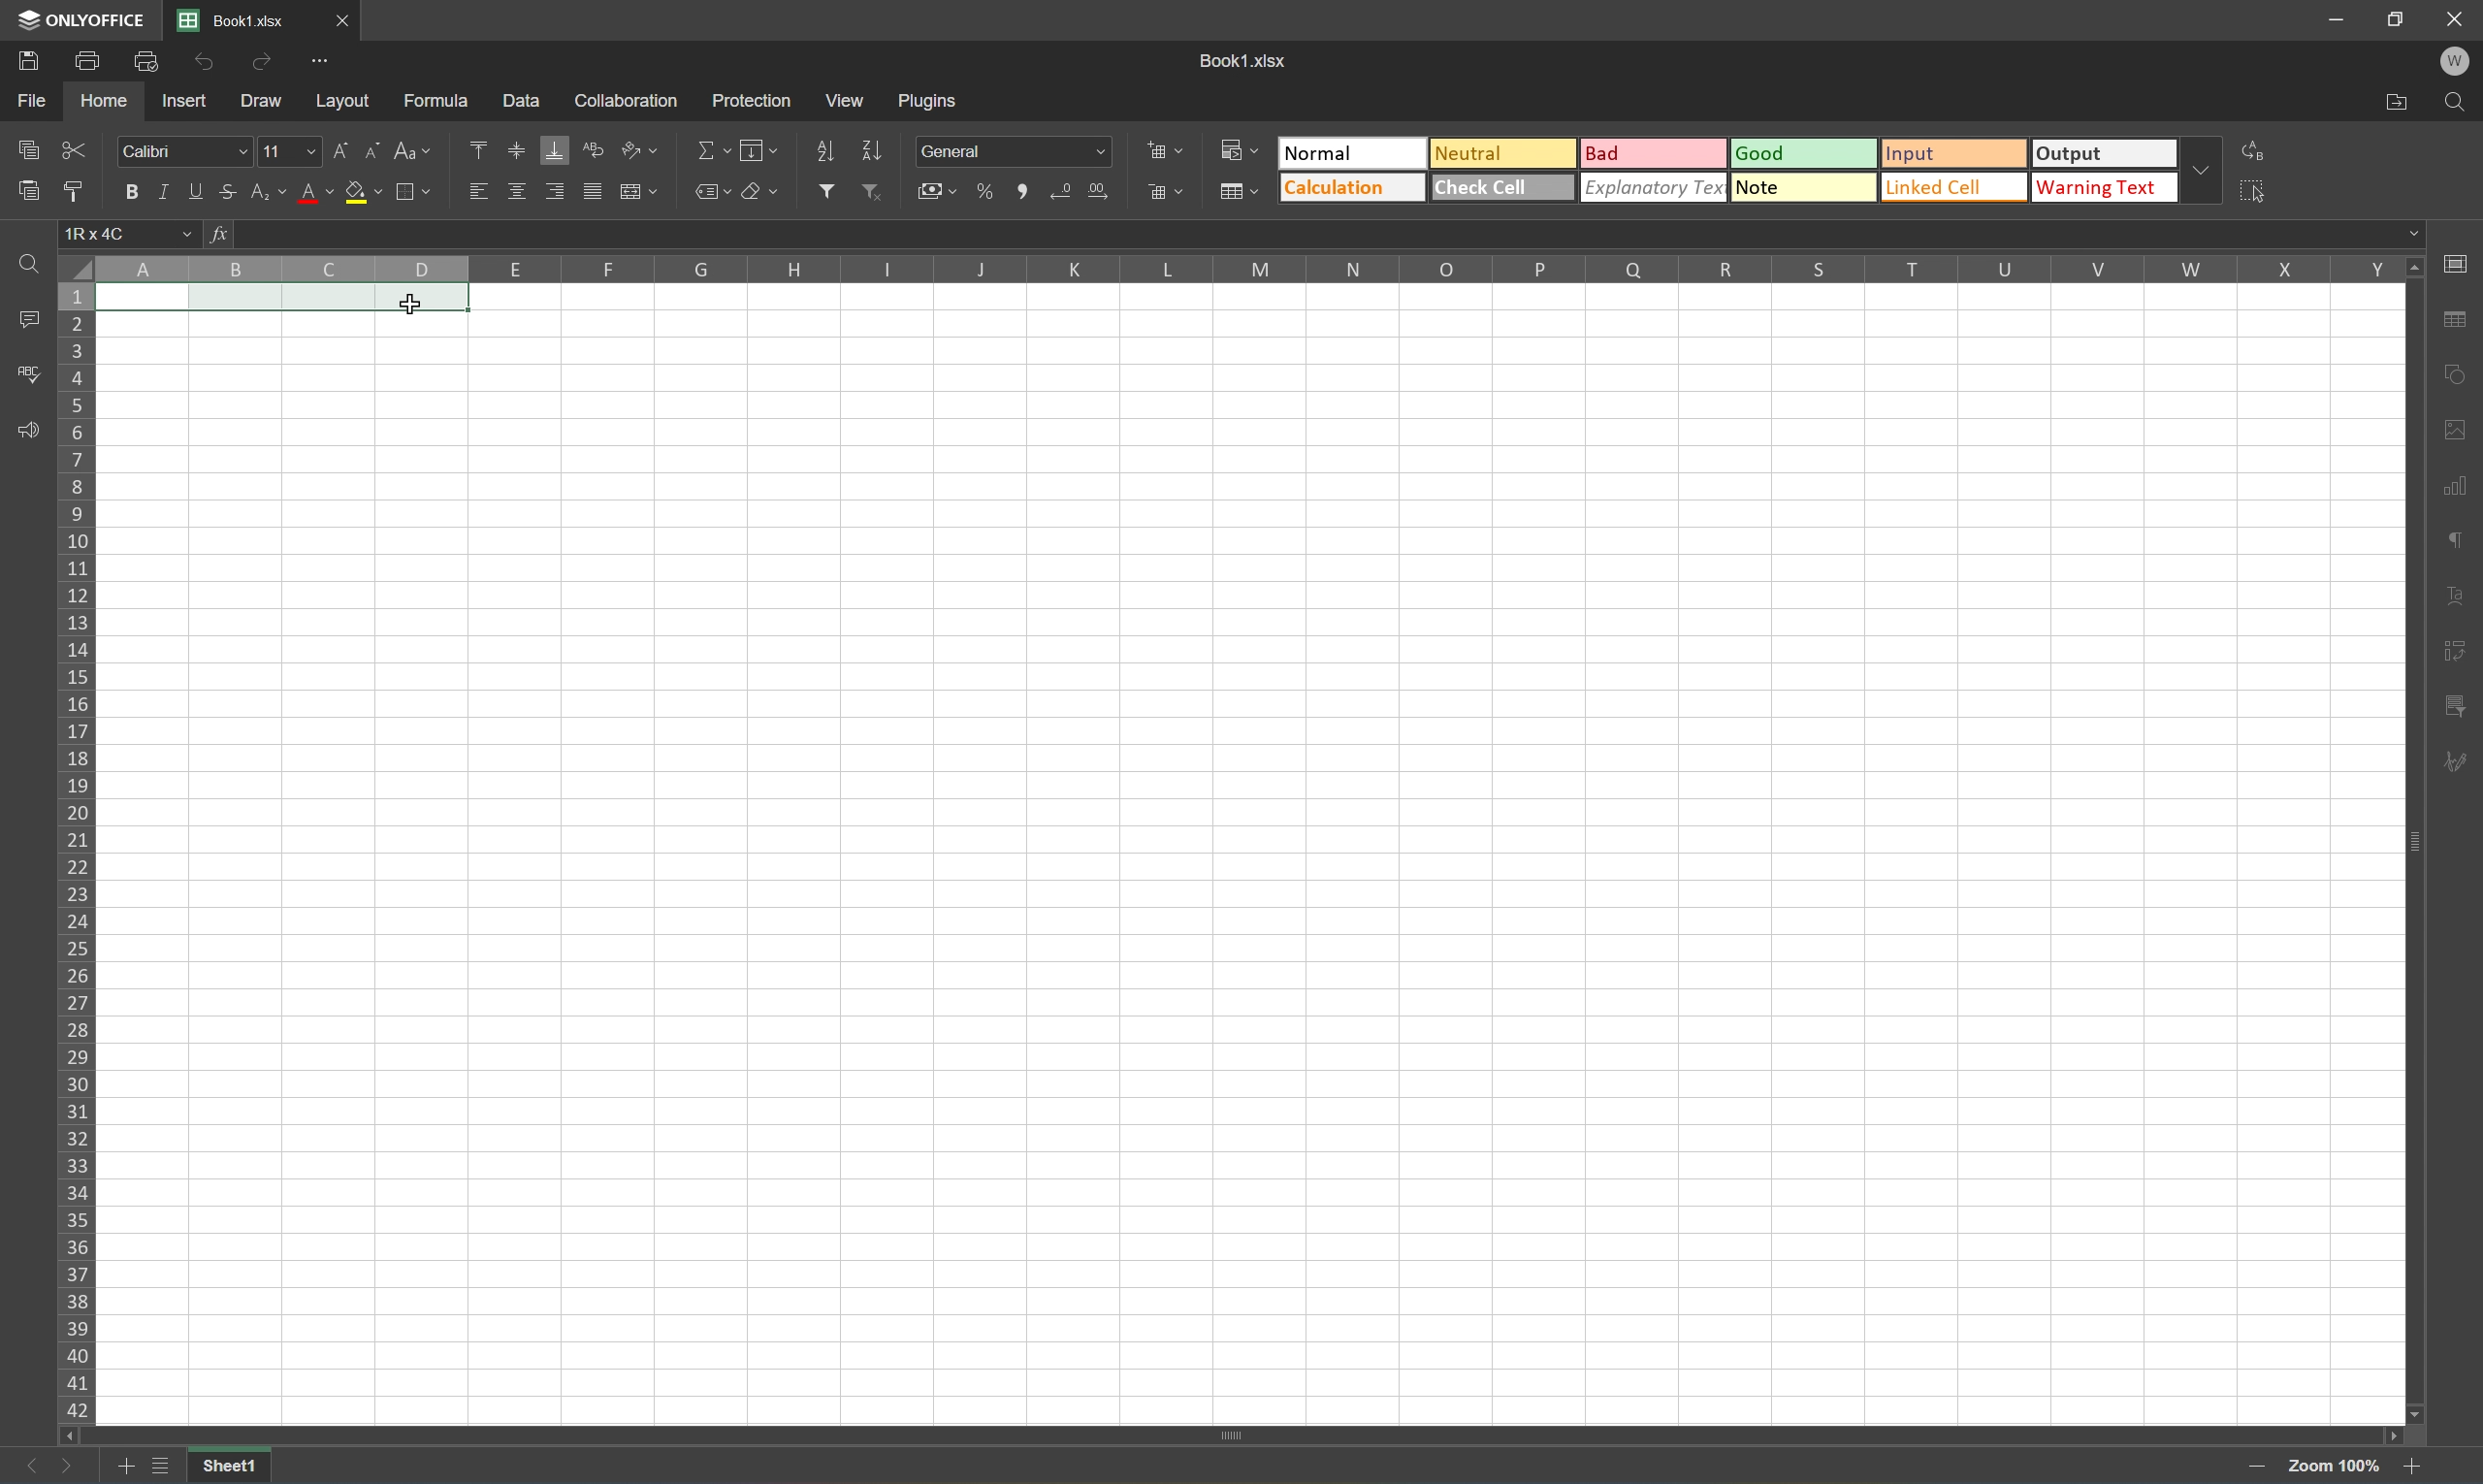  I want to click on Align bottom, so click(554, 149).